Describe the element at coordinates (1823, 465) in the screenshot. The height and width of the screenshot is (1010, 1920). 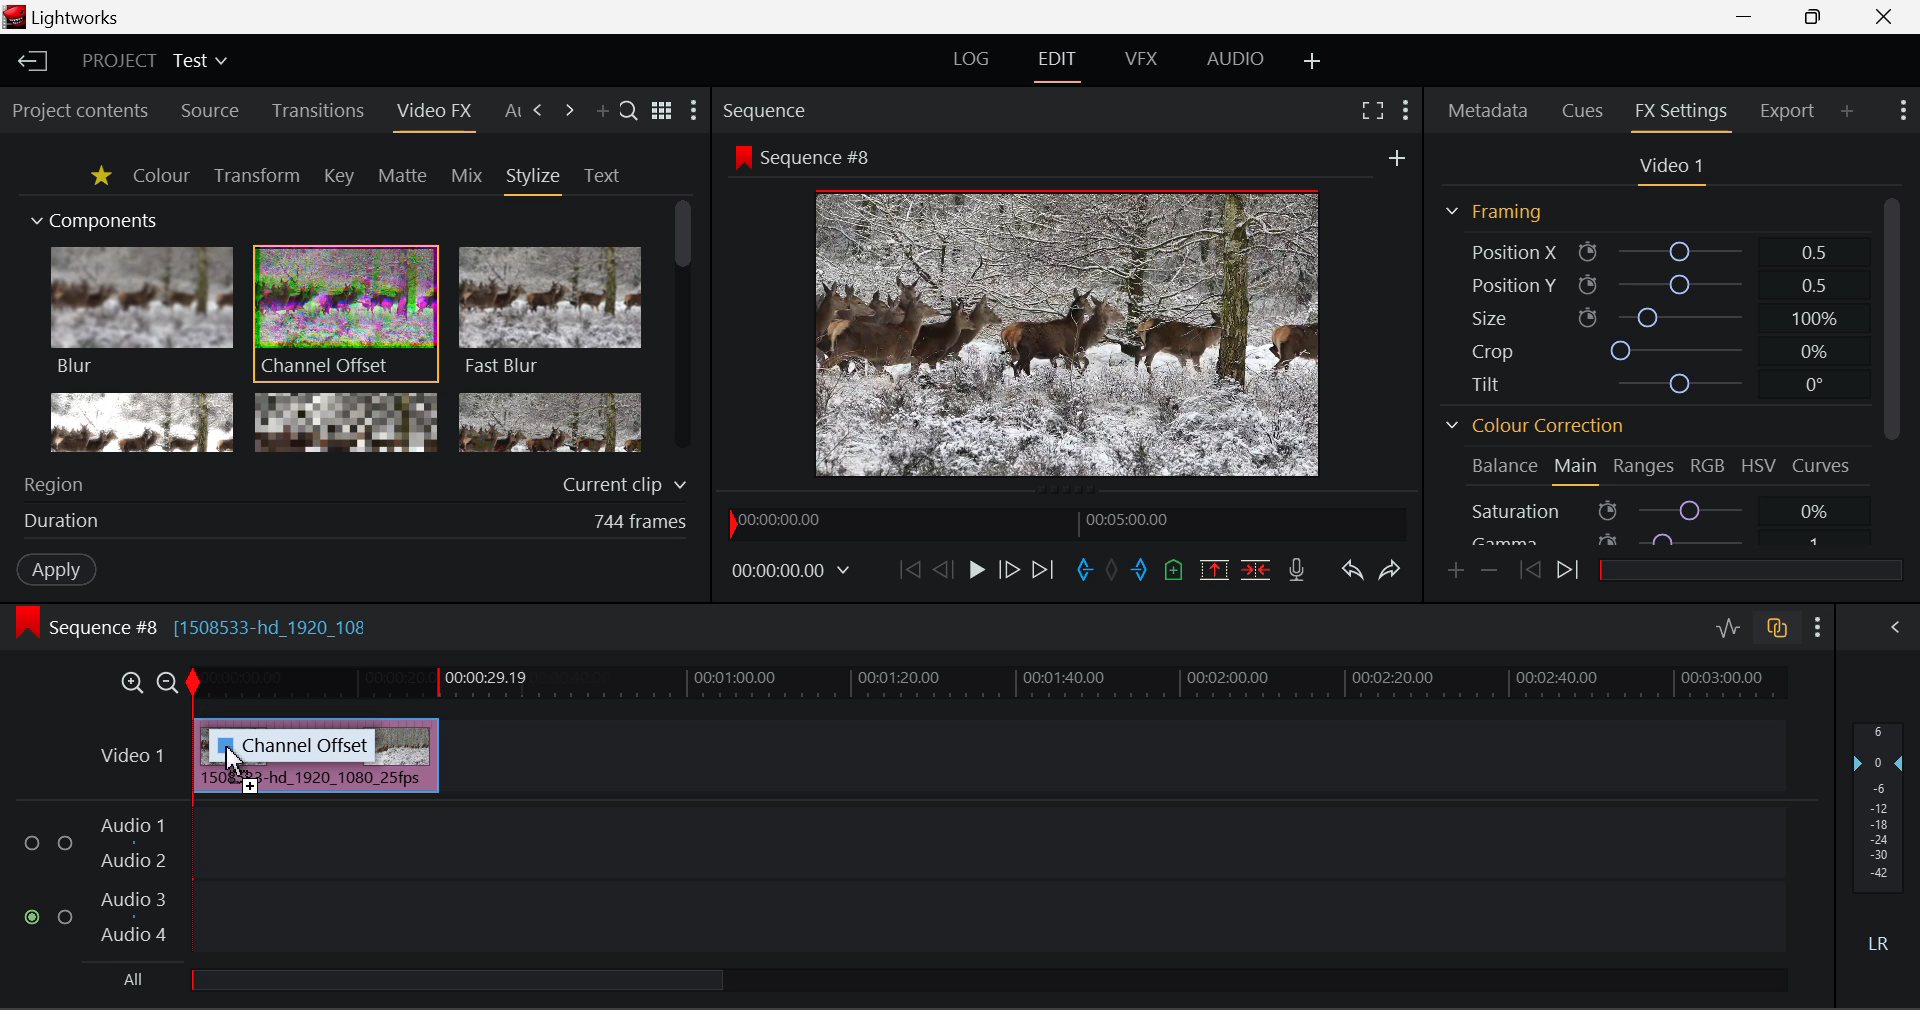
I see `Curves` at that location.